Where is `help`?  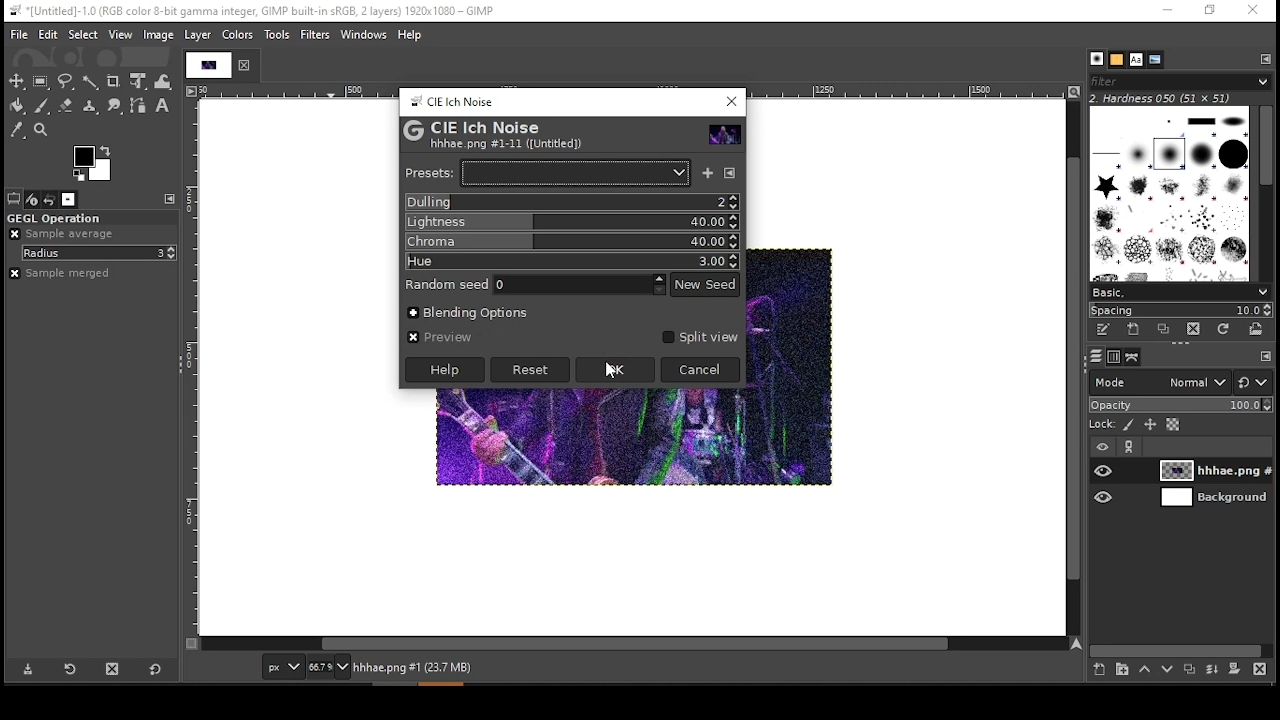
help is located at coordinates (444, 370).